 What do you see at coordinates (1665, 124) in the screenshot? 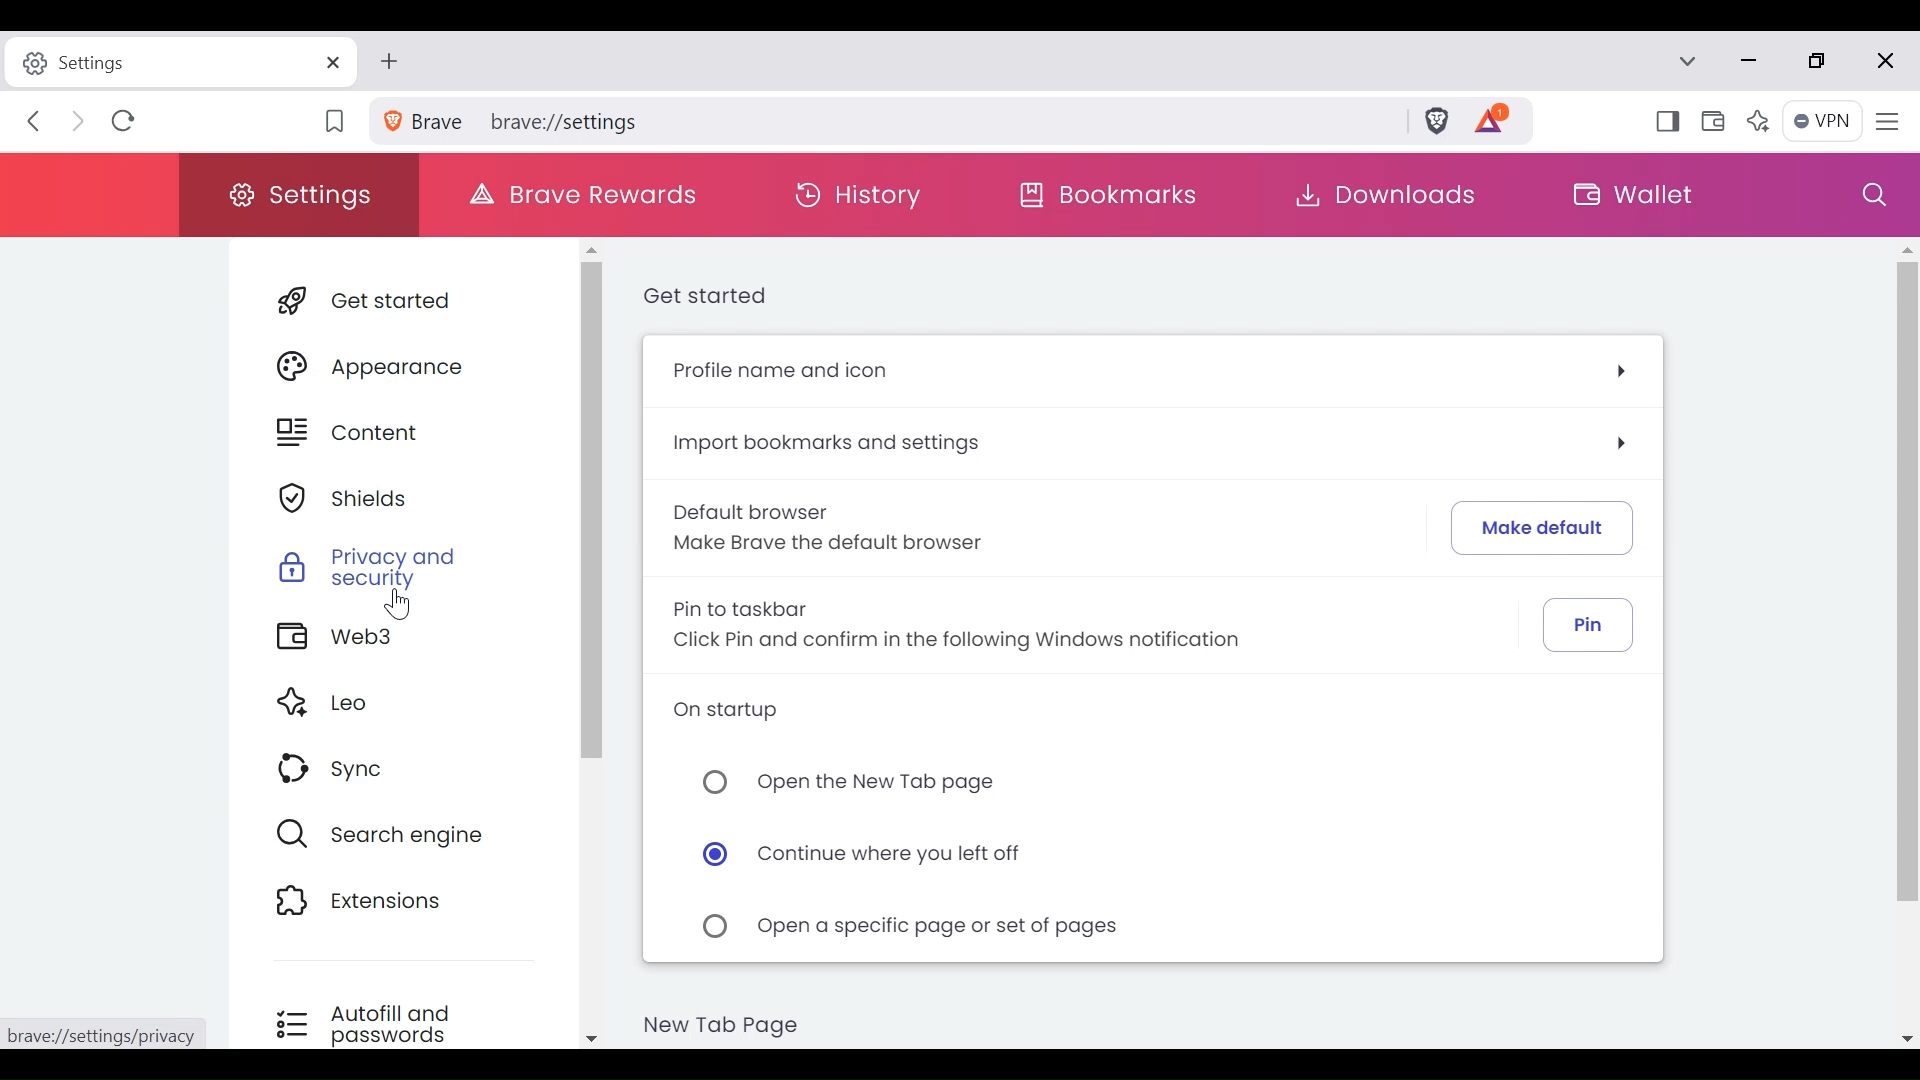
I see `Show/Hide Sidebar` at bounding box center [1665, 124].